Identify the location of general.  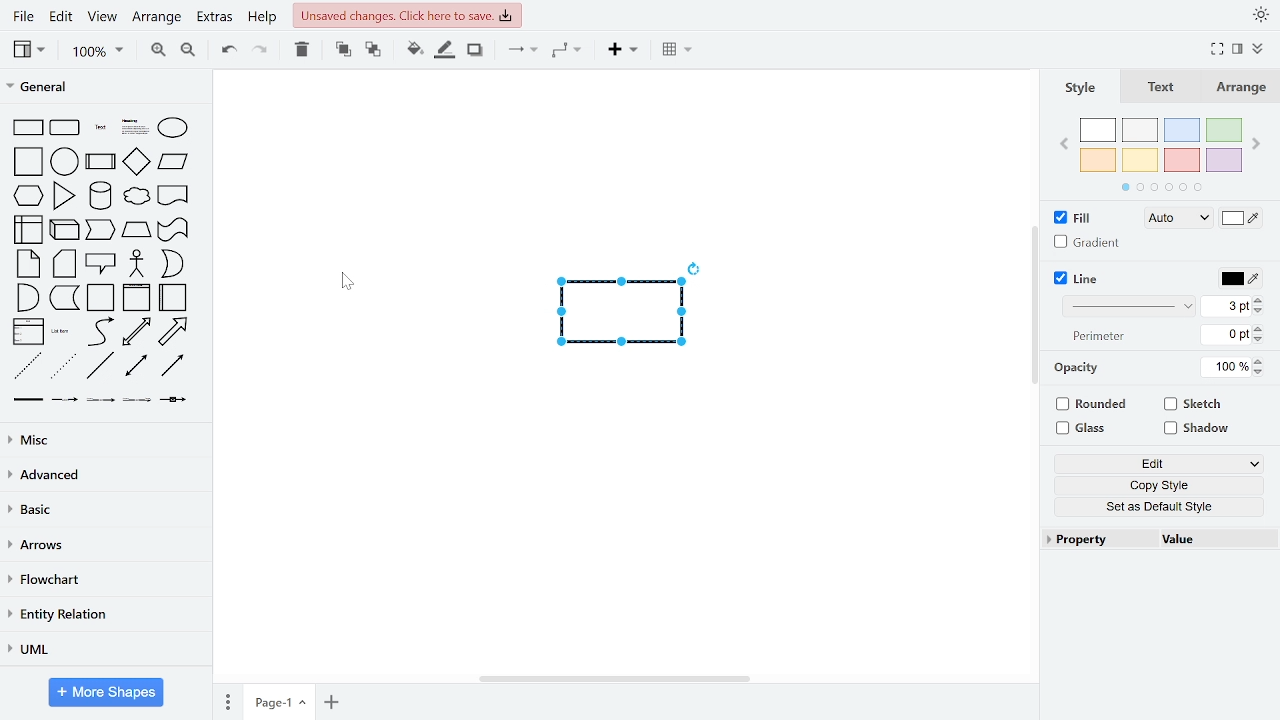
(103, 89).